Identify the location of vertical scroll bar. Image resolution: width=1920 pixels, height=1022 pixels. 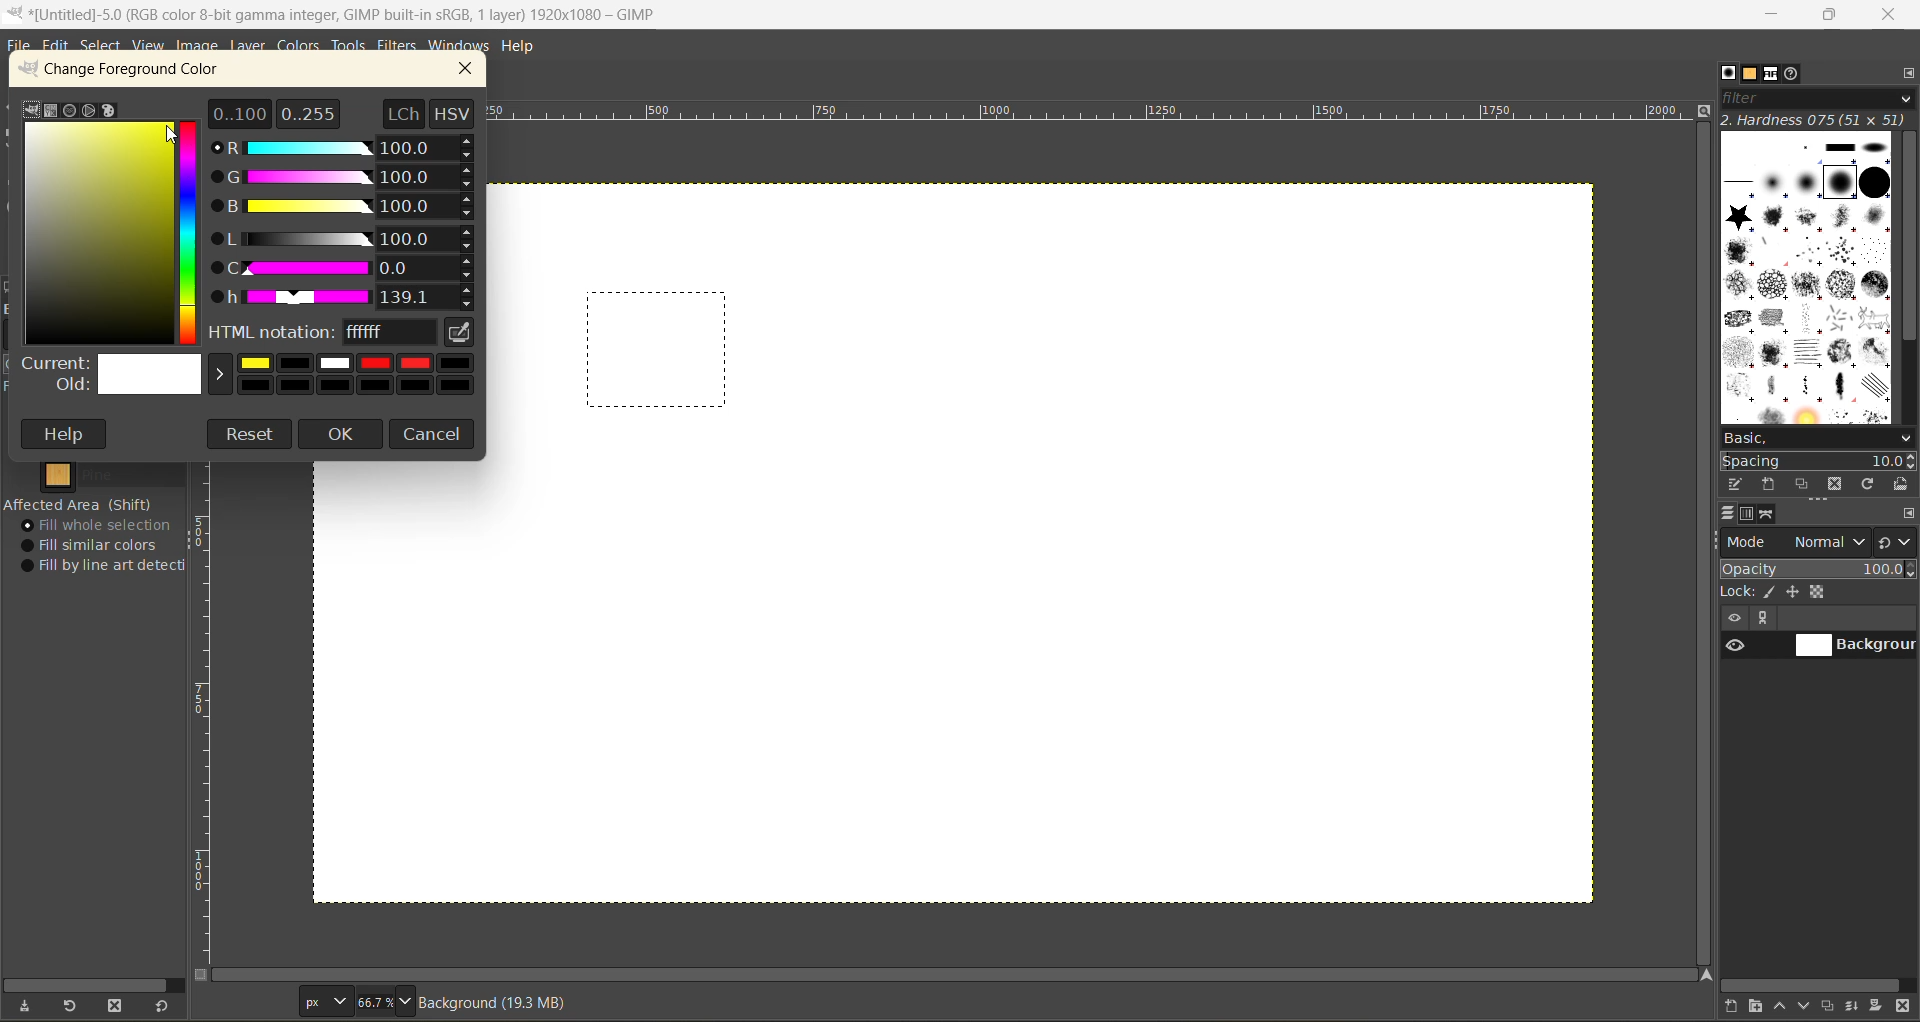
(1701, 545).